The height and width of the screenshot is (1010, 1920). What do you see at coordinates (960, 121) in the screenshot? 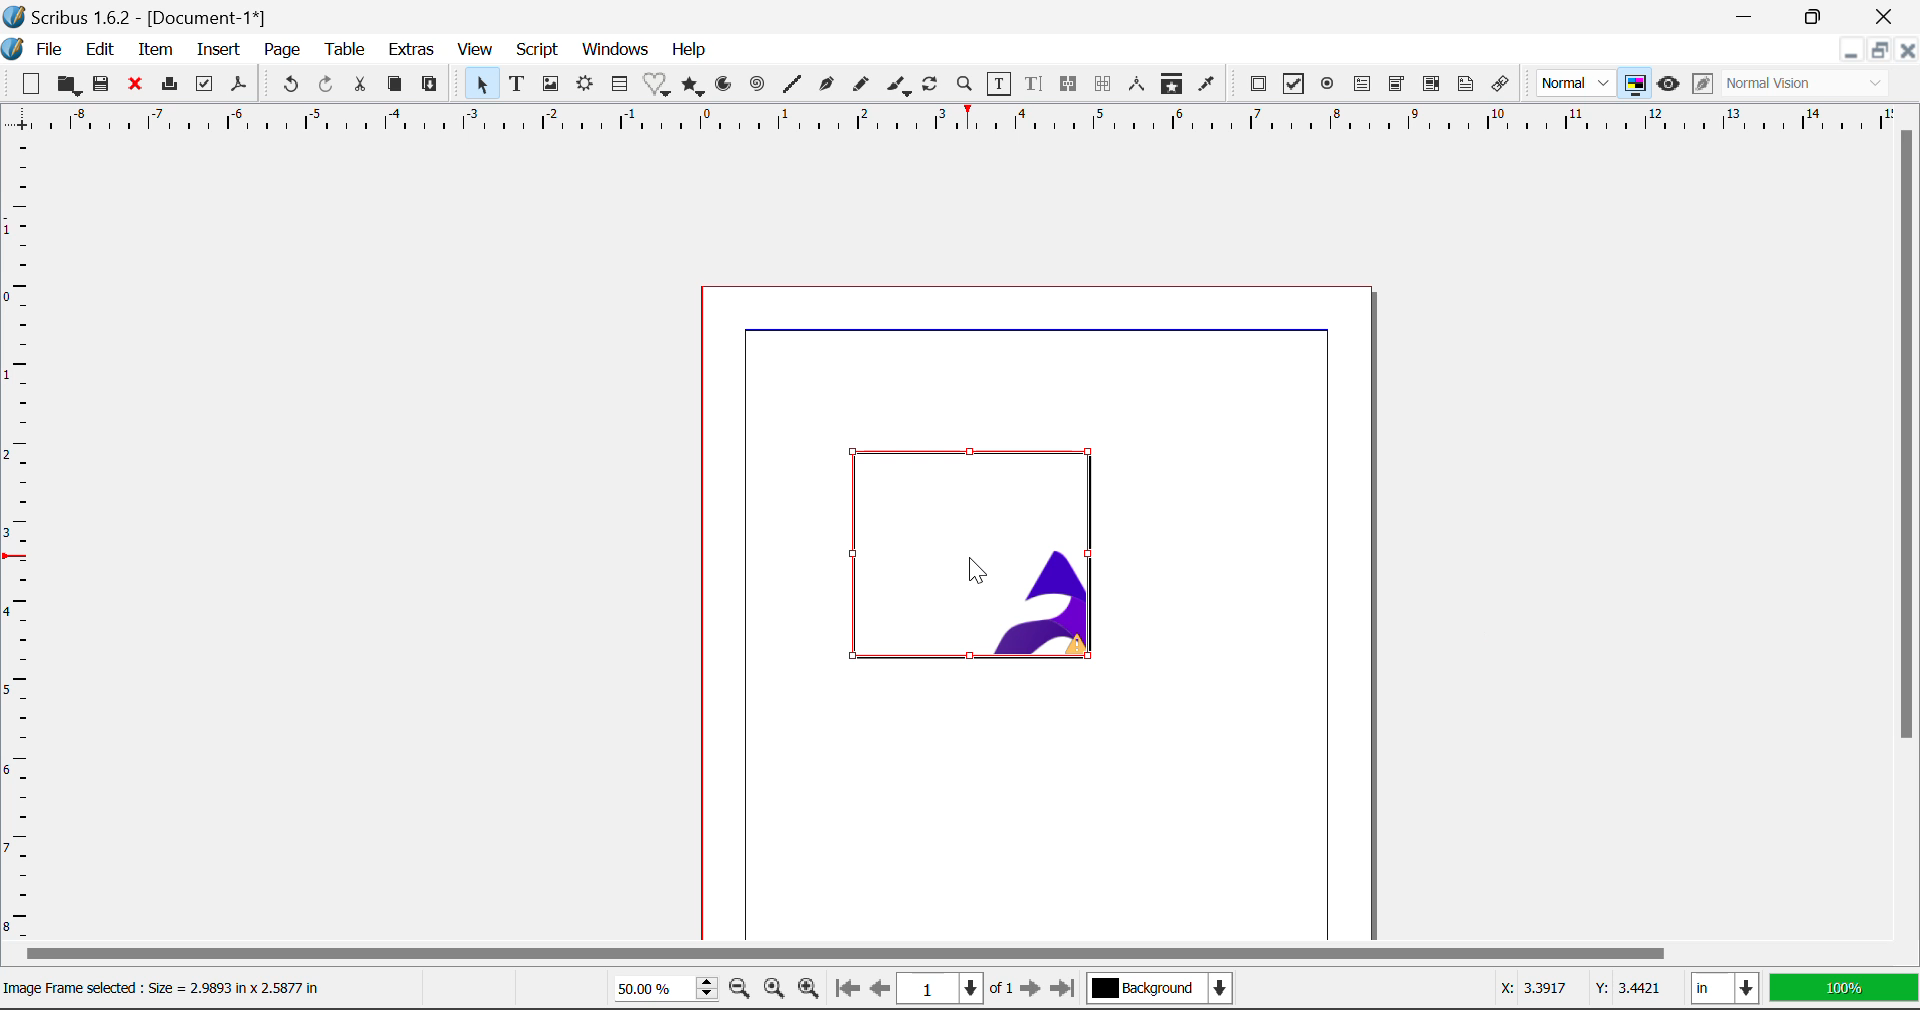
I see `Vertical Margins` at bounding box center [960, 121].